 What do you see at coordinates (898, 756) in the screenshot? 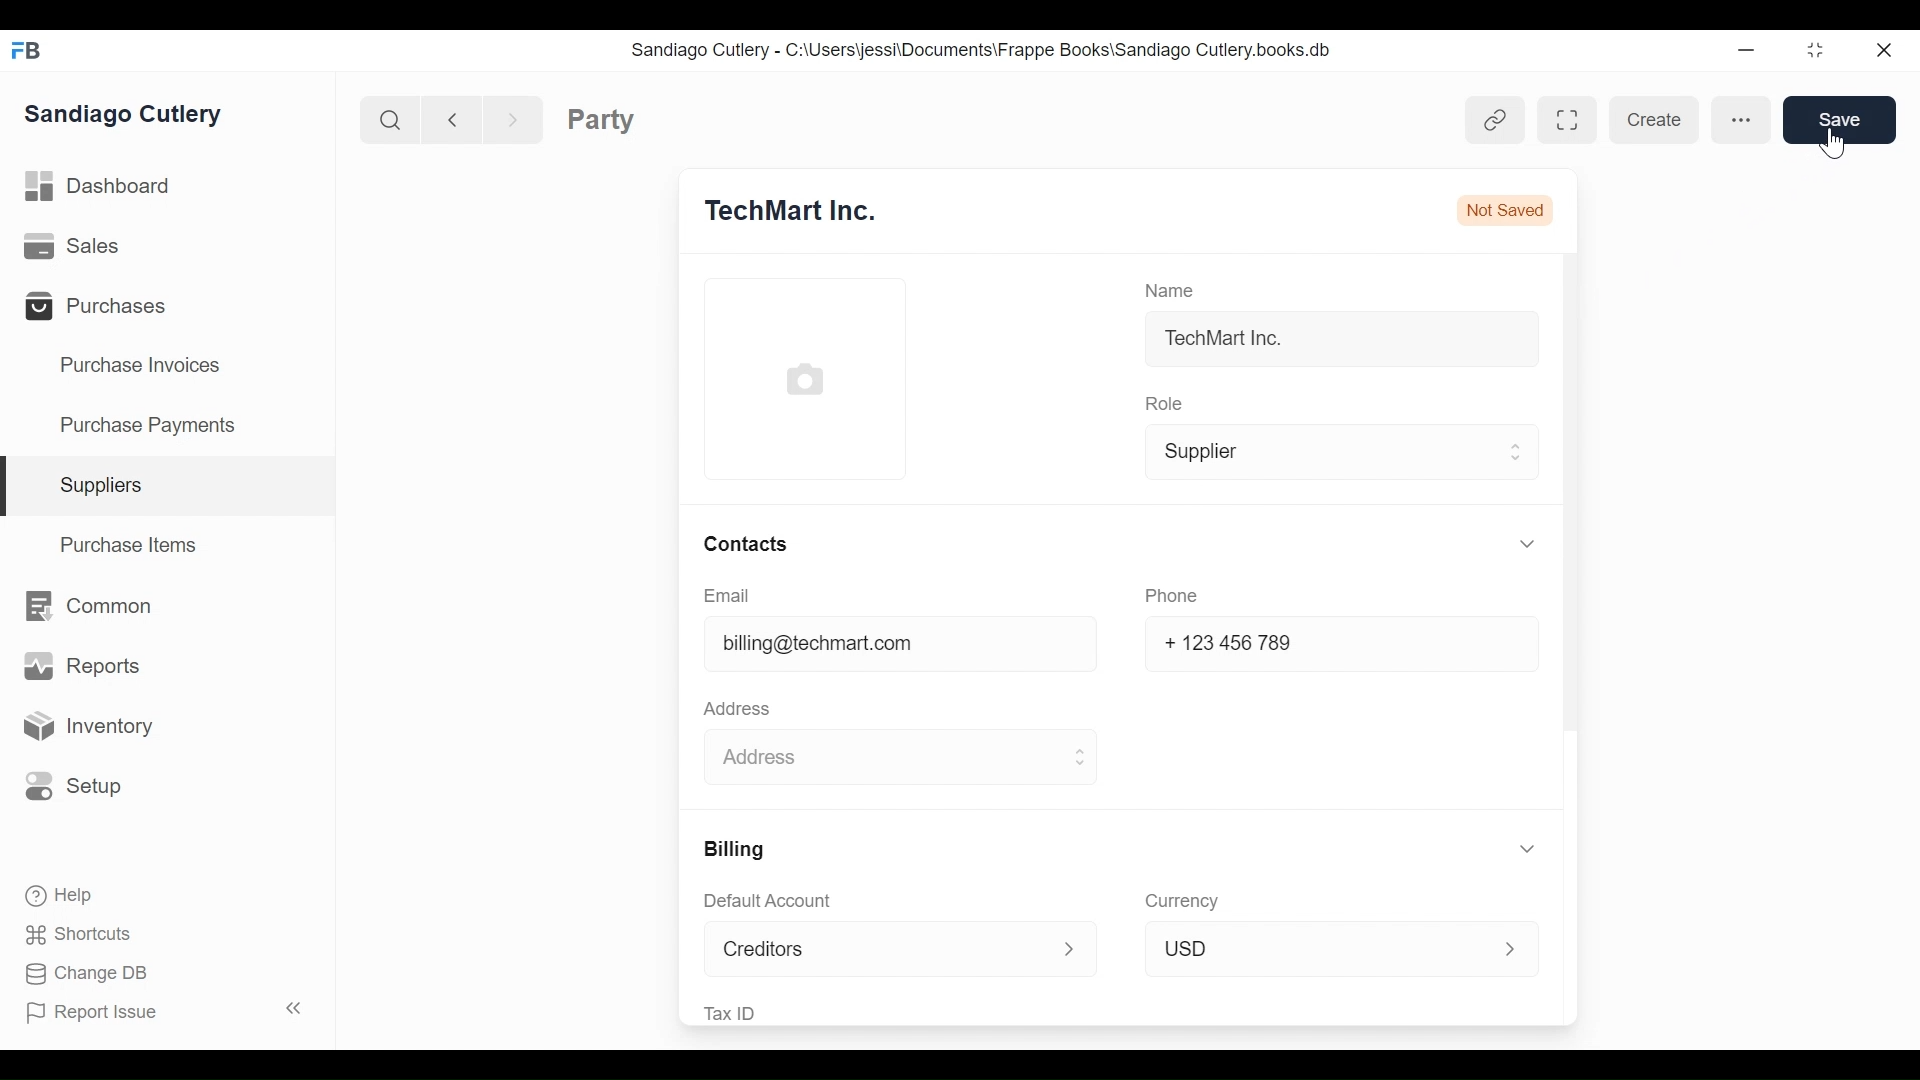
I see `Address` at bounding box center [898, 756].